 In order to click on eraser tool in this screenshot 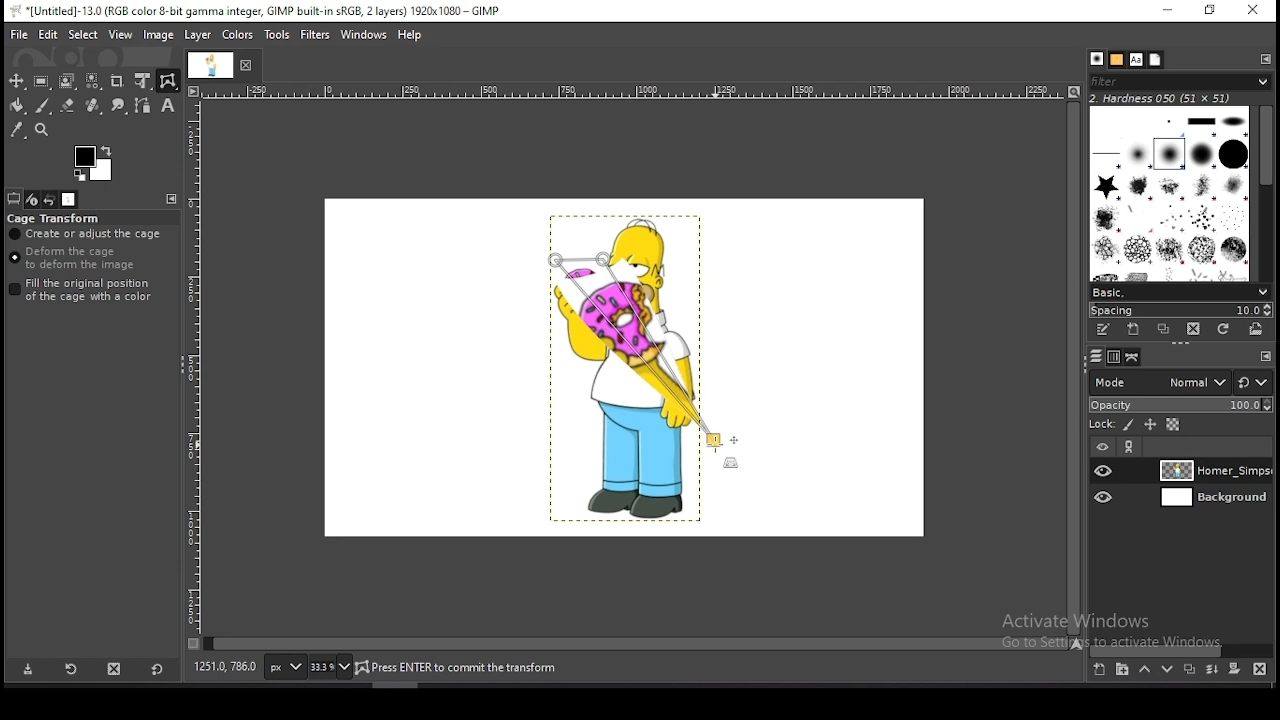, I will do `click(68, 106)`.